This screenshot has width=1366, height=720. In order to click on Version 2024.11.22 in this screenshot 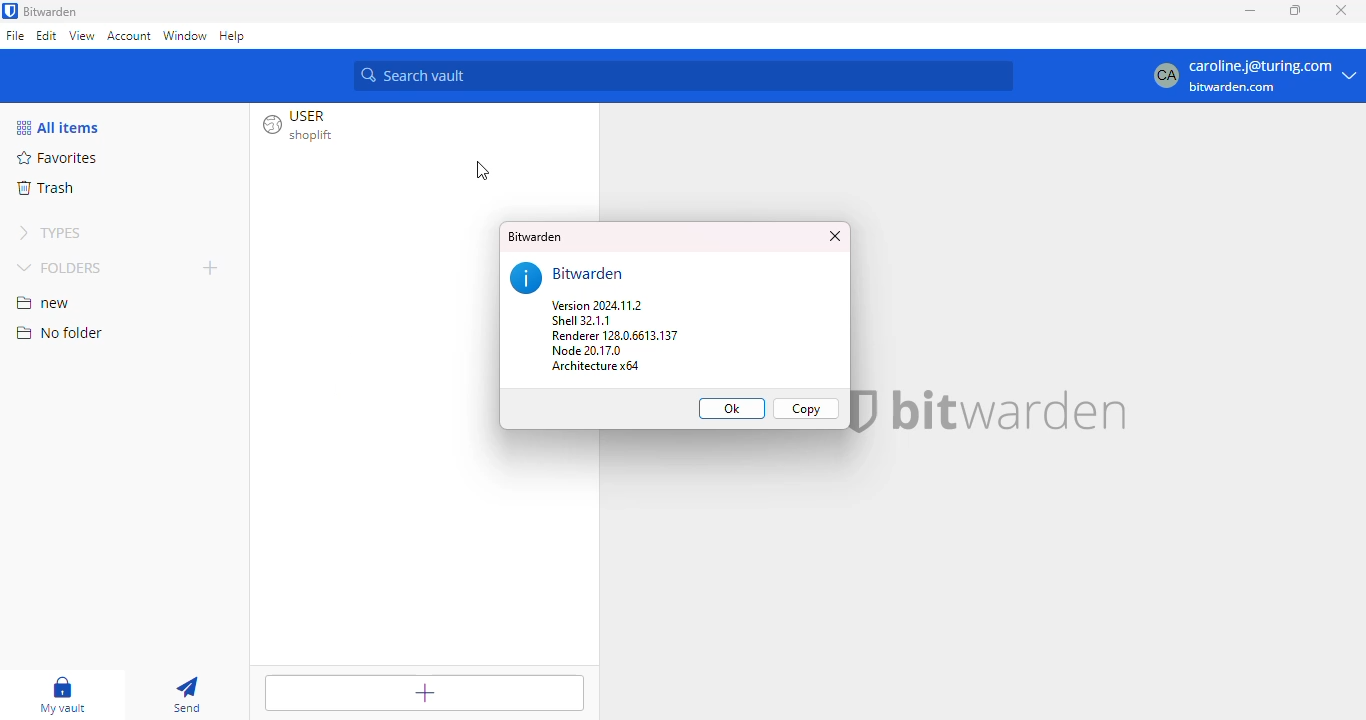, I will do `click(597, 306)`.